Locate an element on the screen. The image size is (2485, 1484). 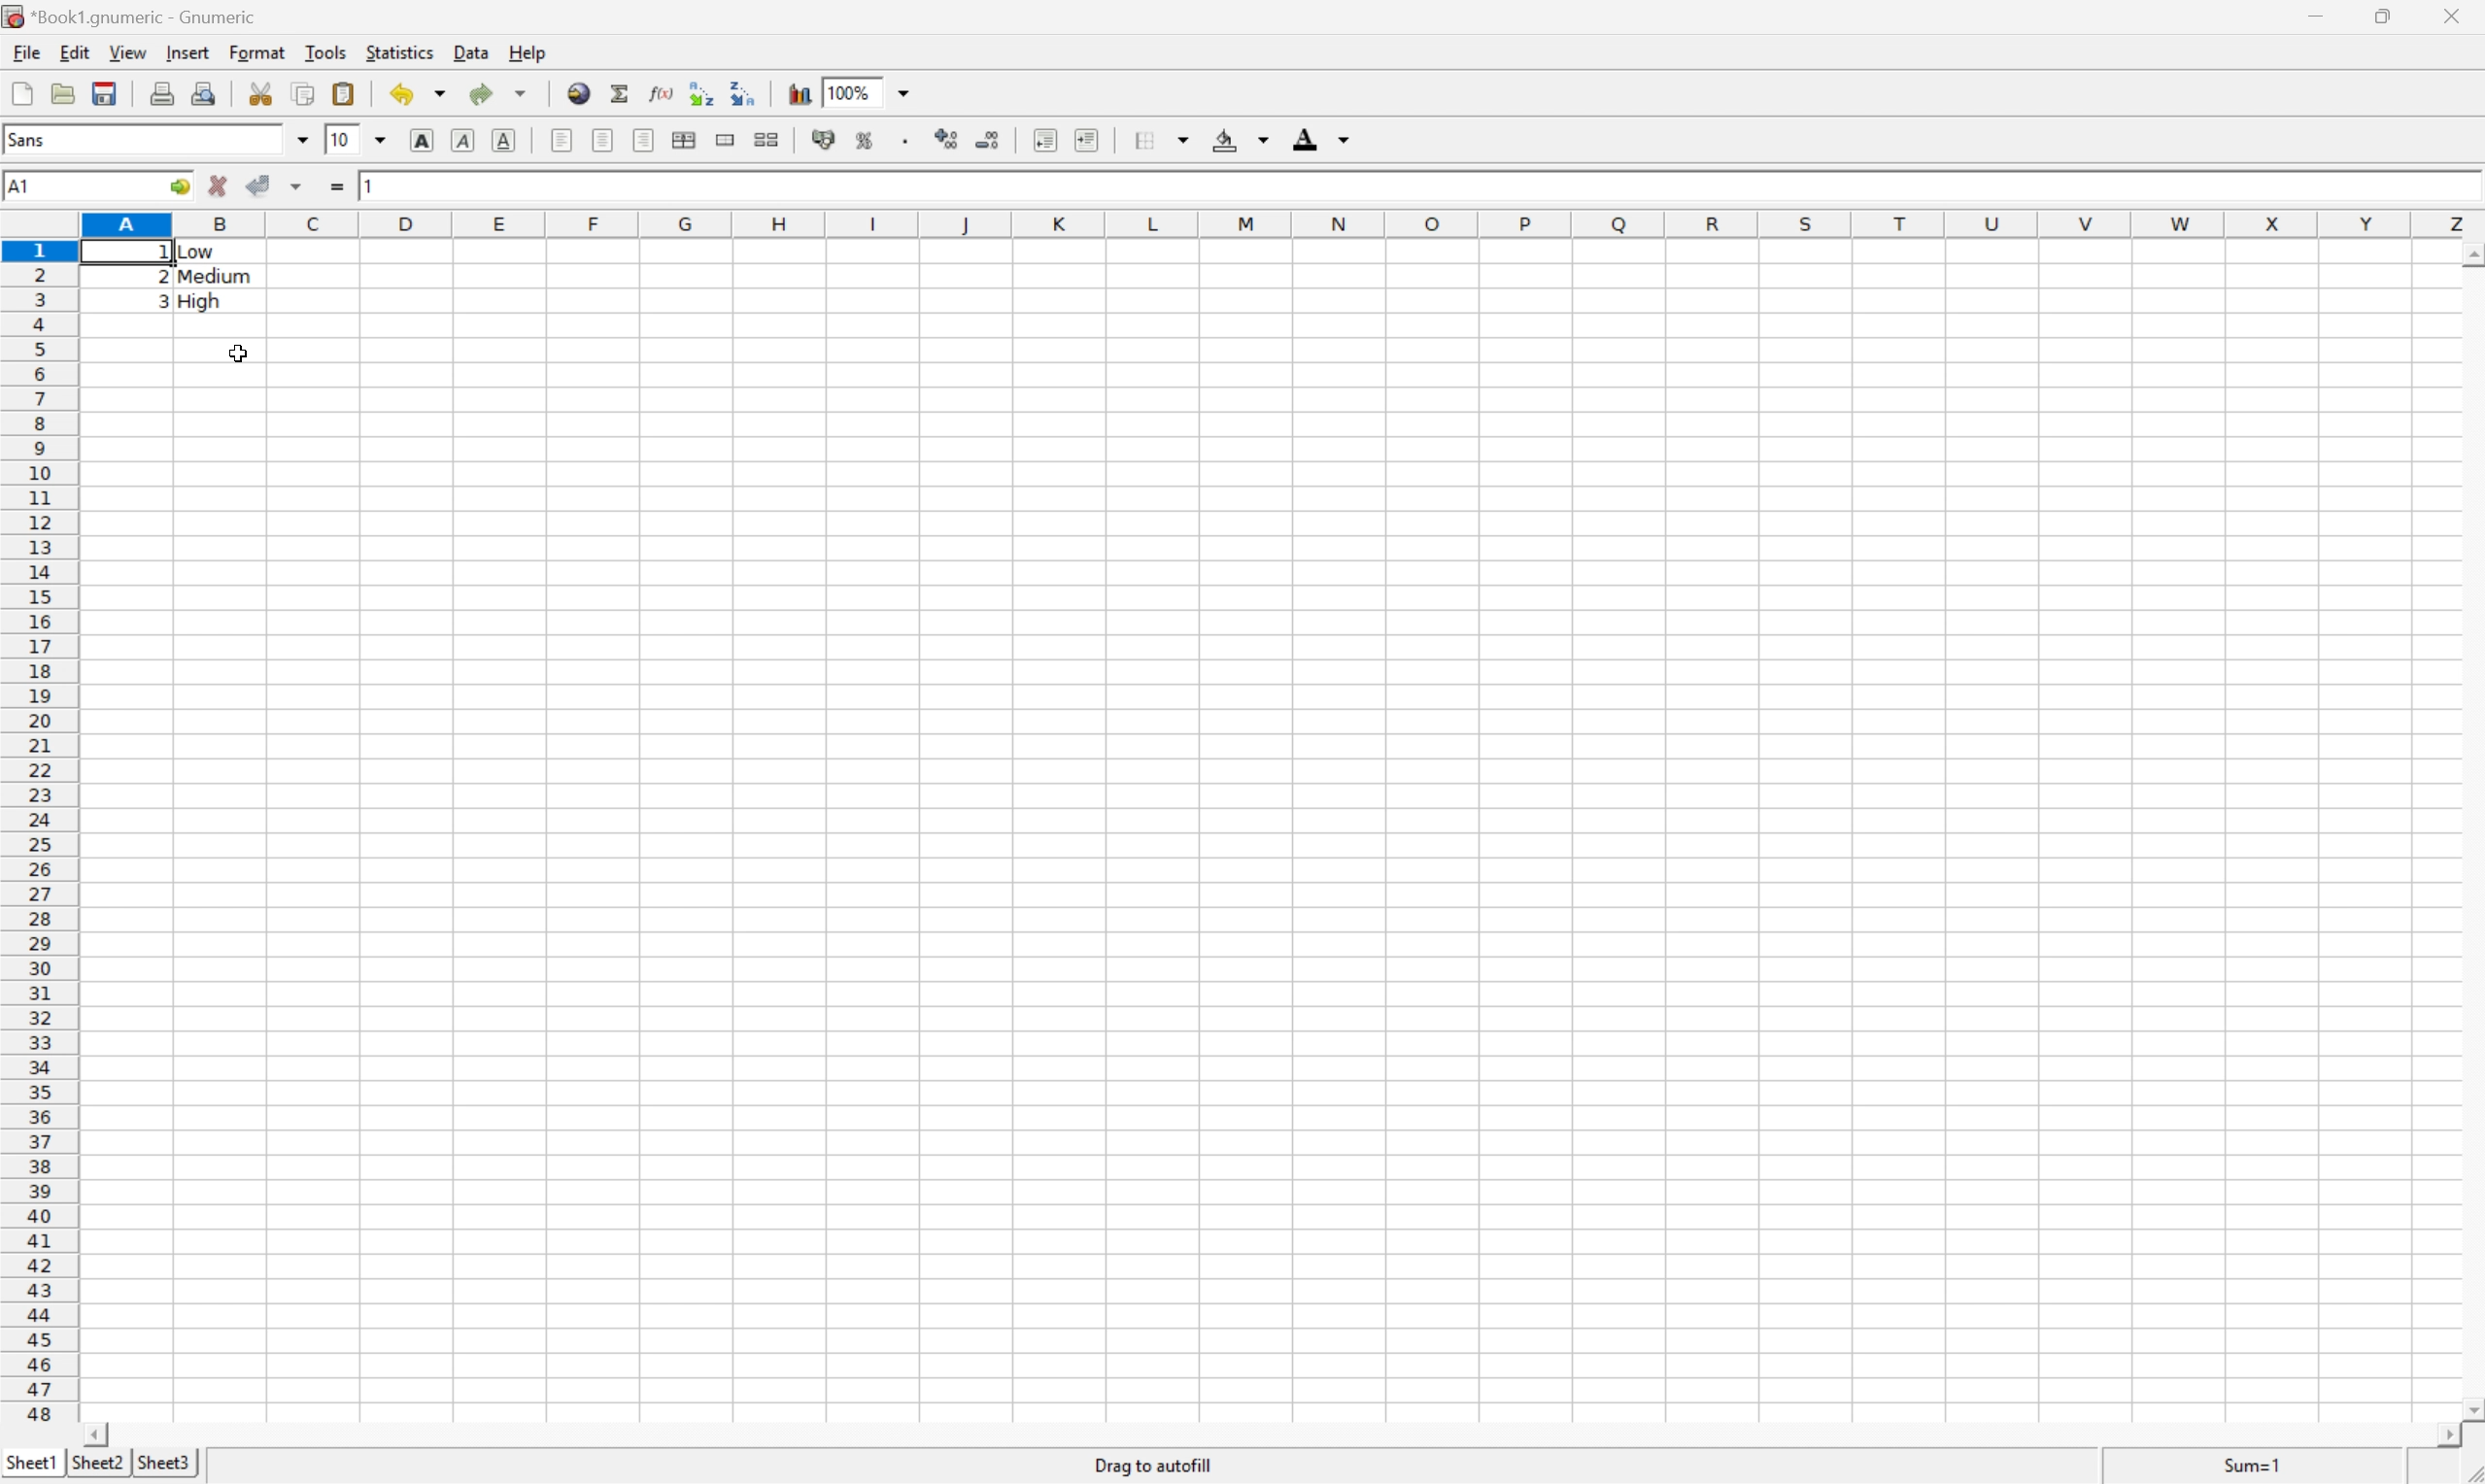
Go to is located at coordinates (177, 187).